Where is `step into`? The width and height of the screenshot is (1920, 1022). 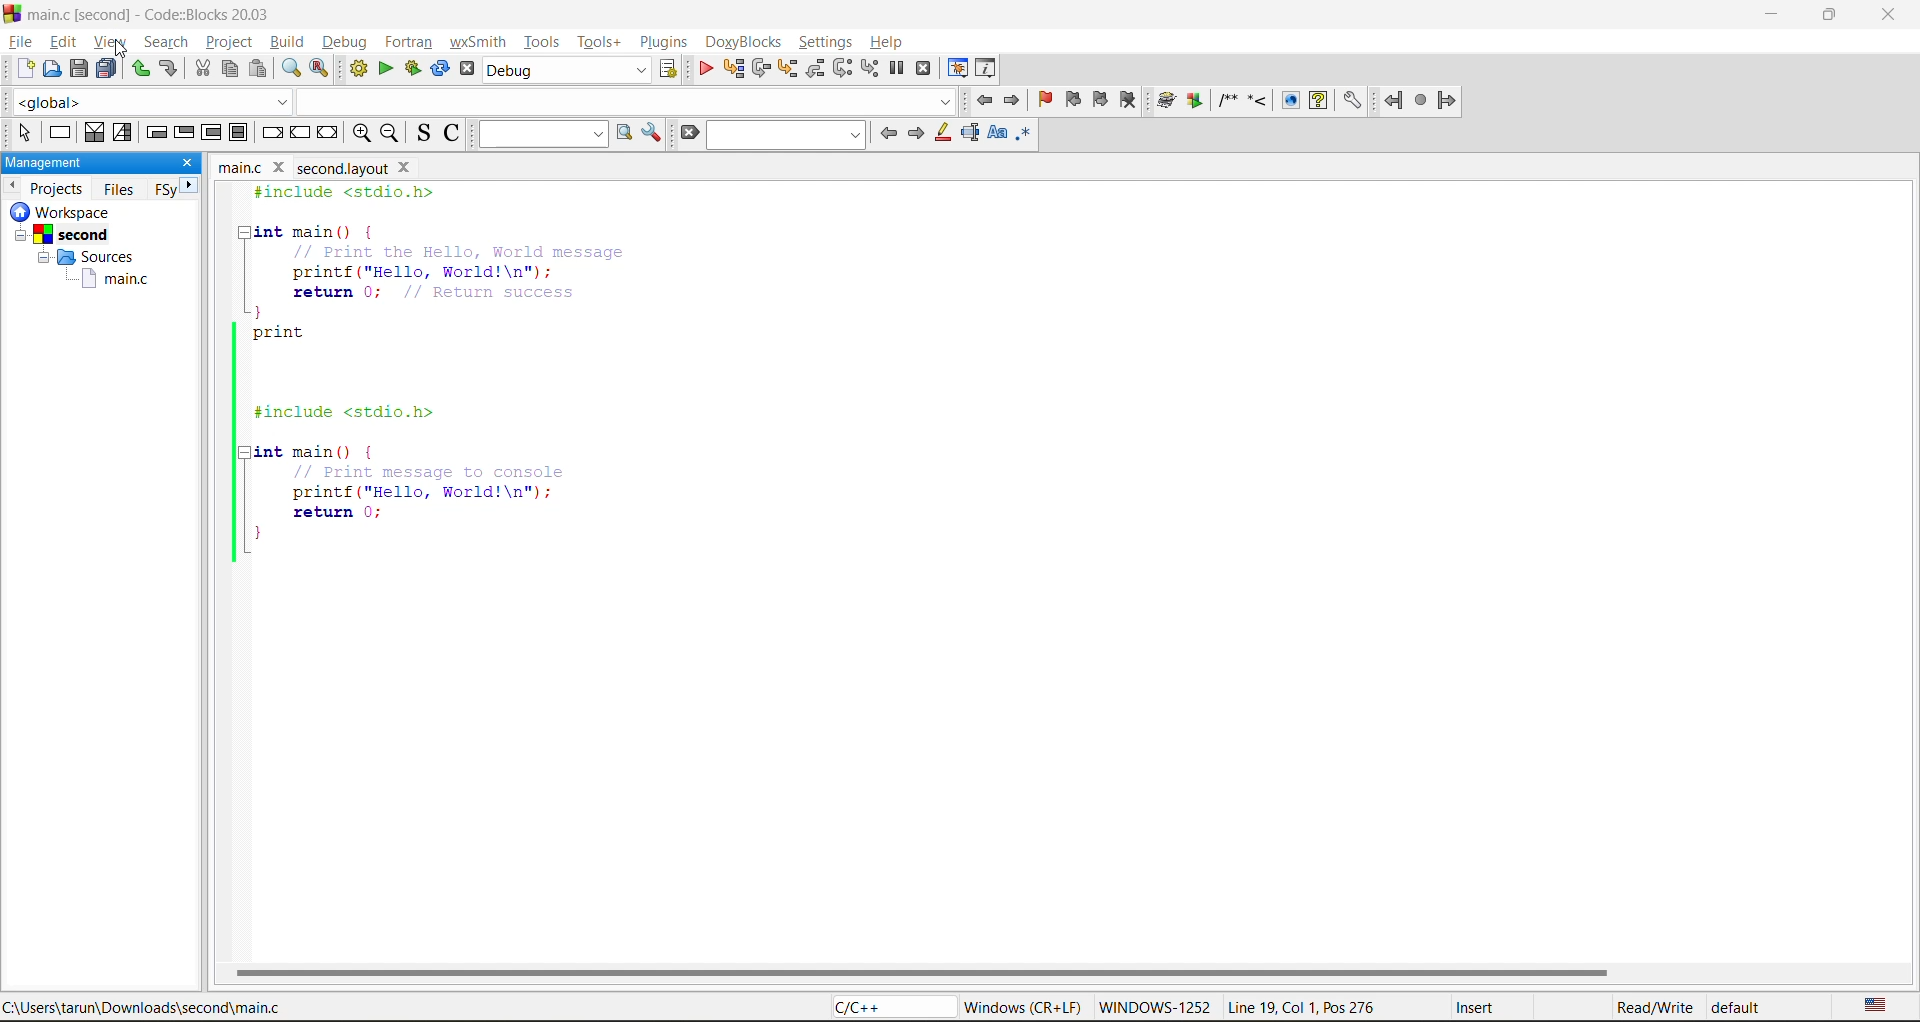 step into is located at coordinates (785, 68).